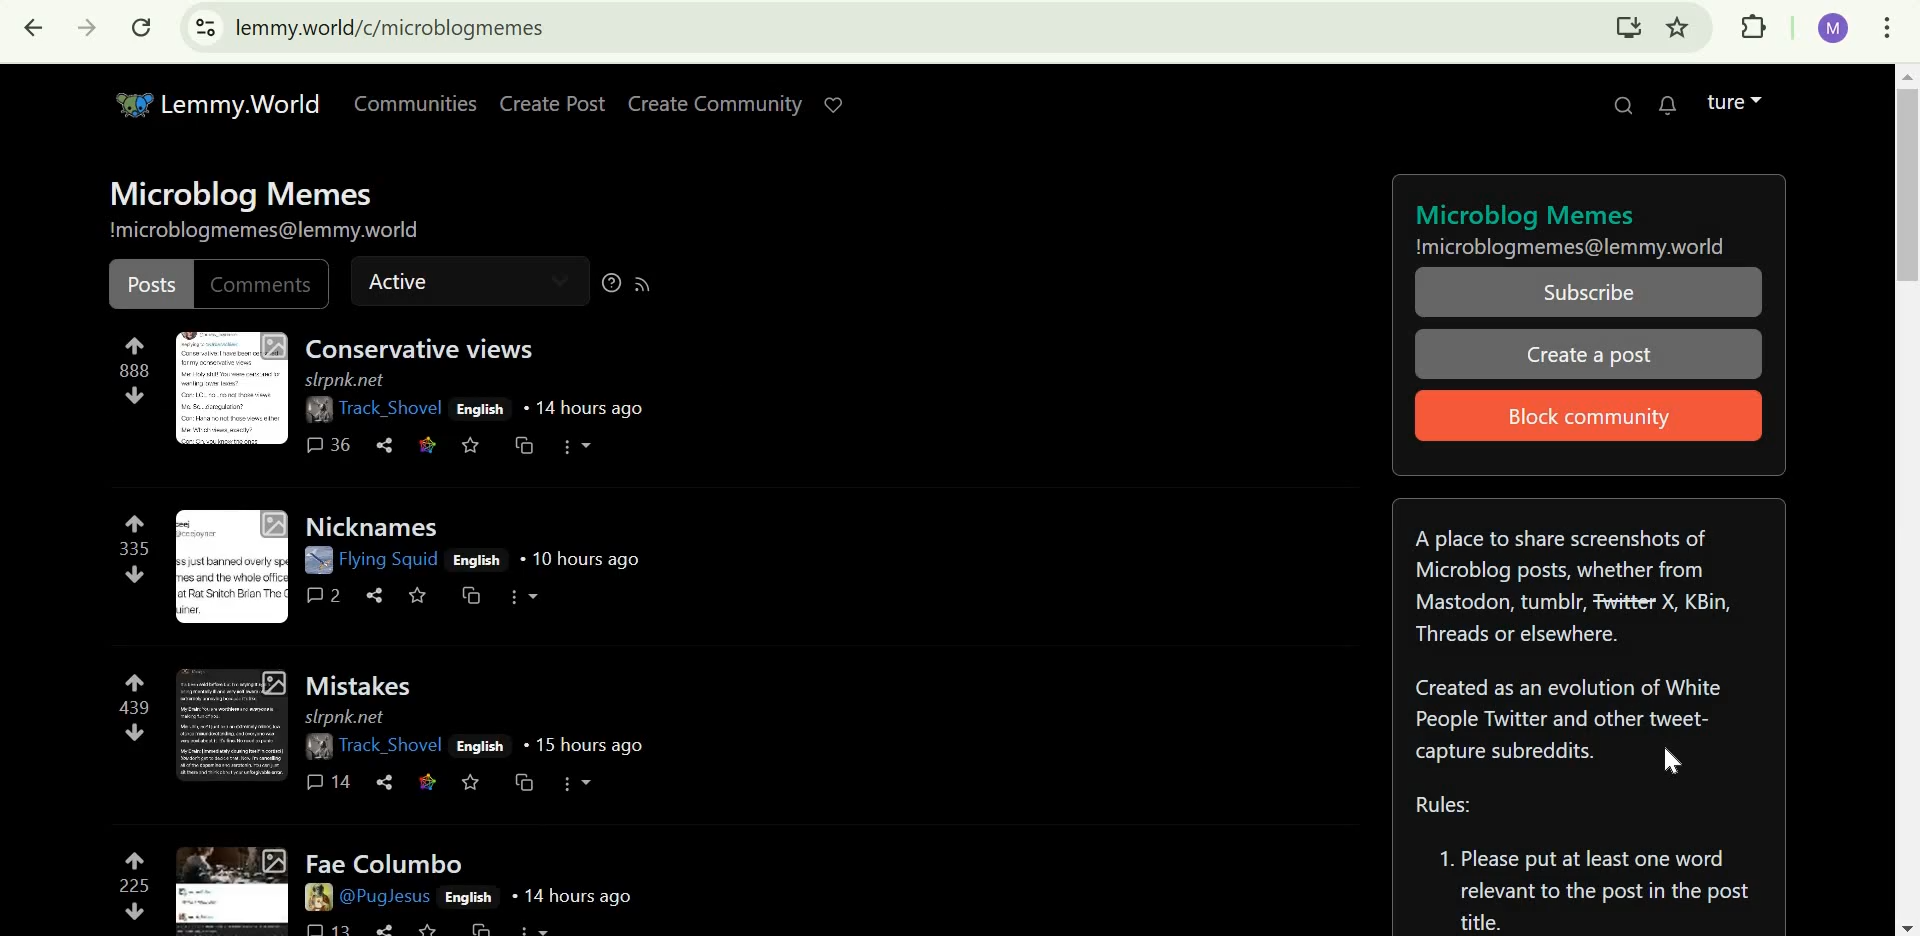 Image resolution: width=1920 pixels, height=936 pixels. What do you see at coordinates (643, 285) in the screenshot?
I see `RSS` at bounding box center [643, 285].